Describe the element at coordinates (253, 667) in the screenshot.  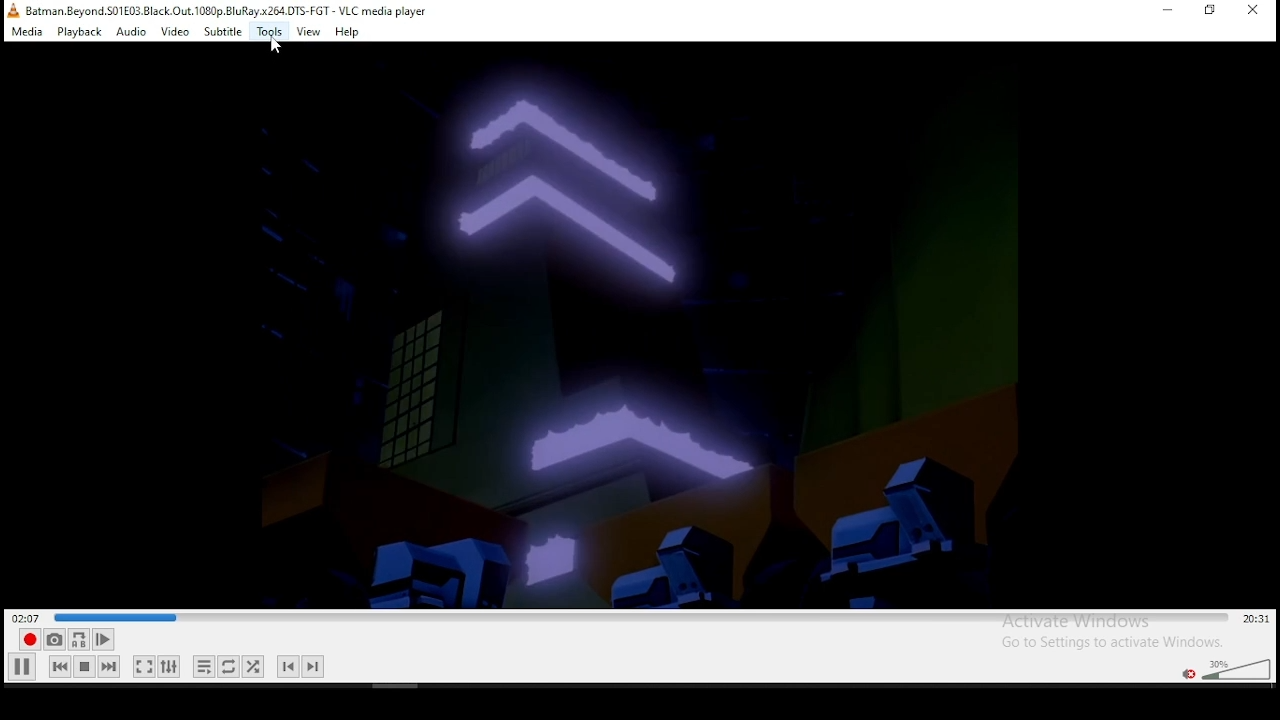
I see `random` at that location.